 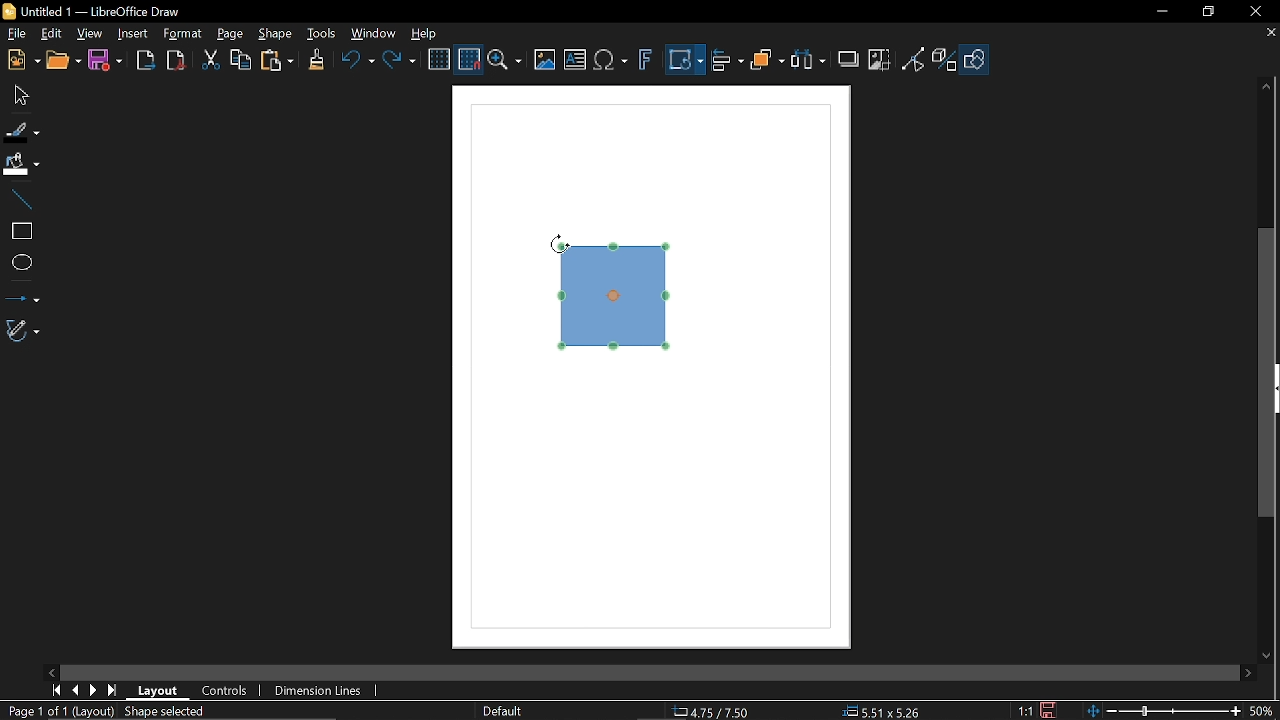 I want to click on Change zoom, so click(x=1162, y=711).